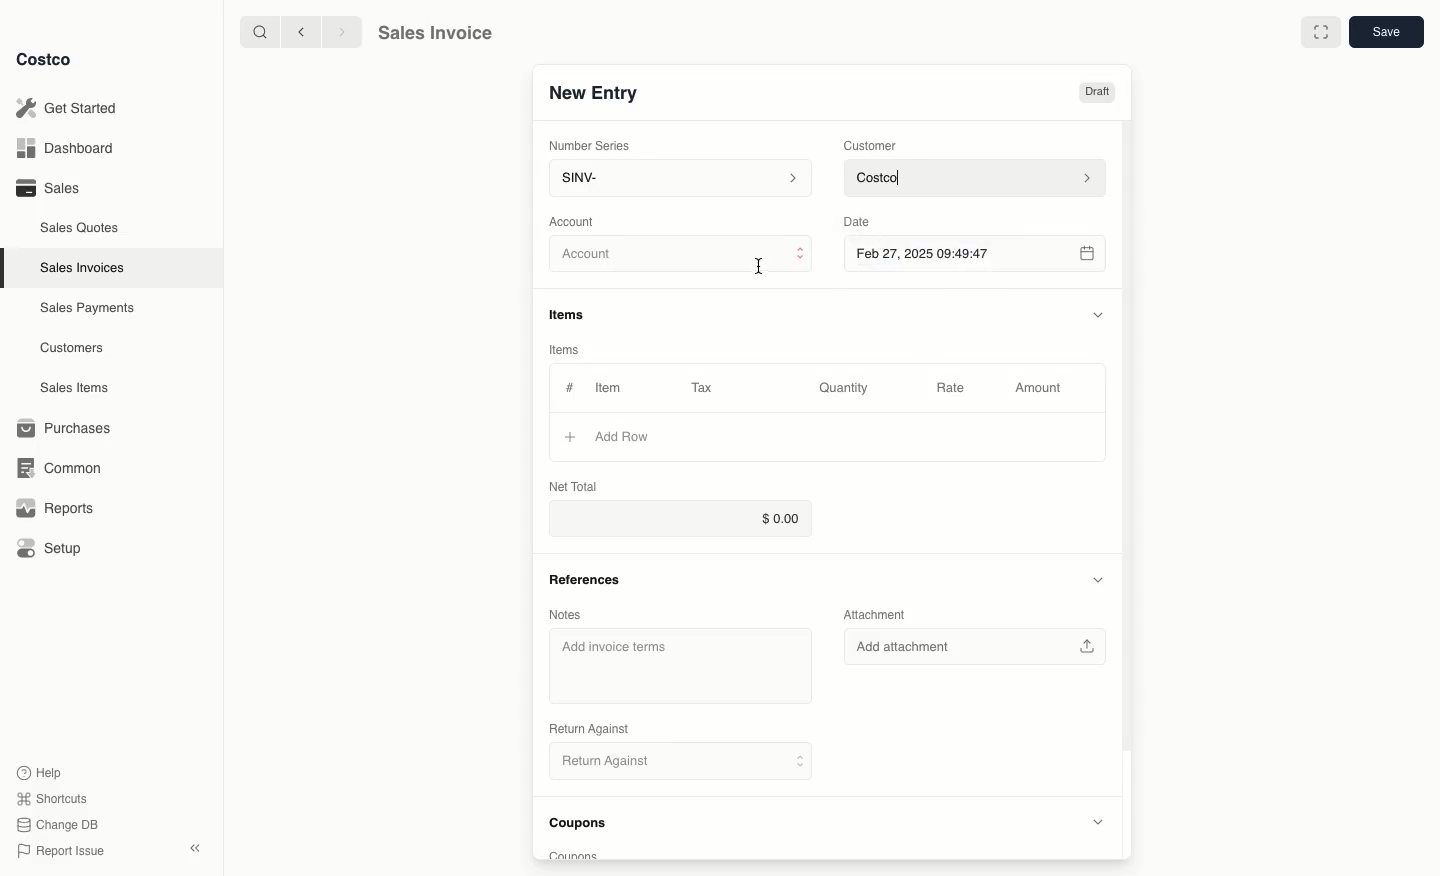 Image resolution: width=1440 pixels, height=876 pixels. I want to click on ‘Account, so click(575, 220).